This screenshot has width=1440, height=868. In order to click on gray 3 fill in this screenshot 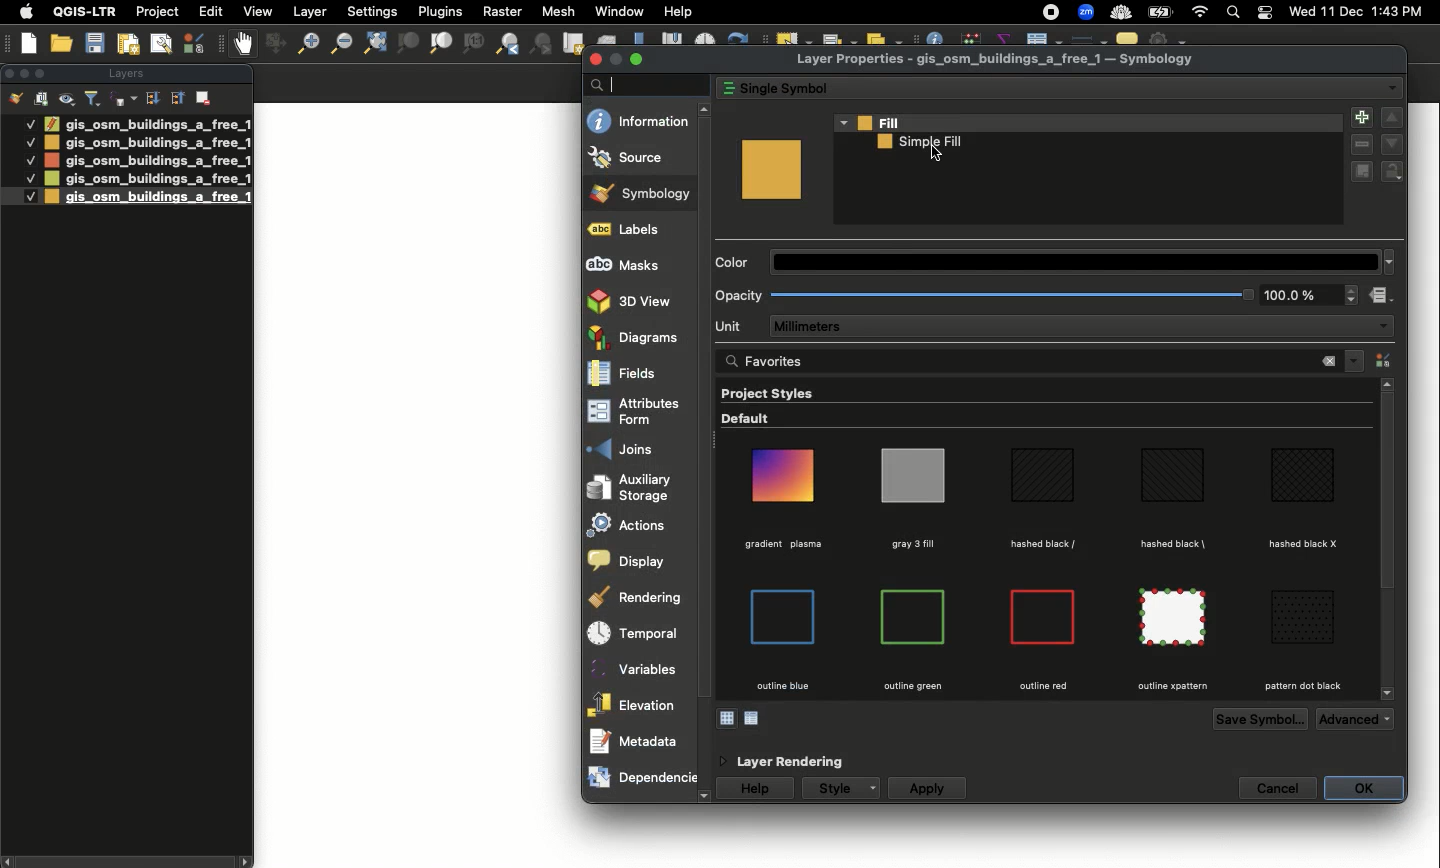, I will do `click(915, 545)`.